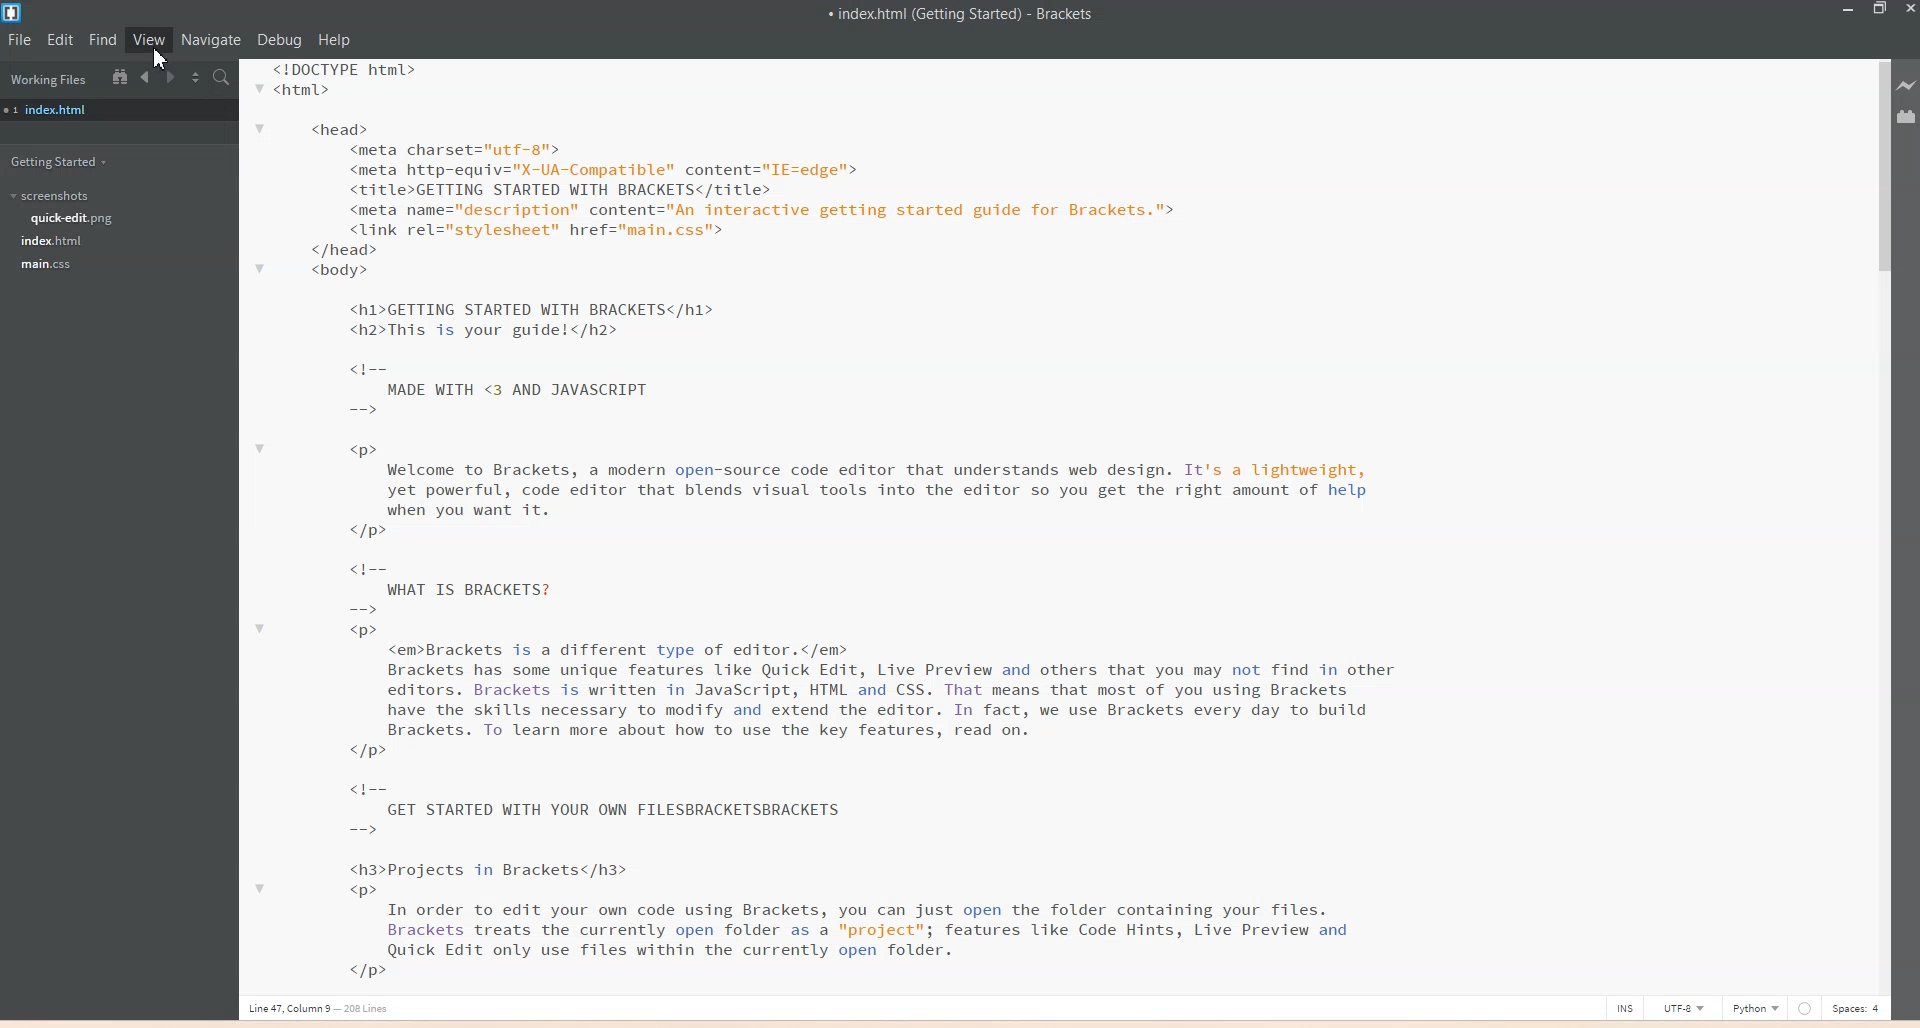  I want to click on Minimize , so click(1849, 11).